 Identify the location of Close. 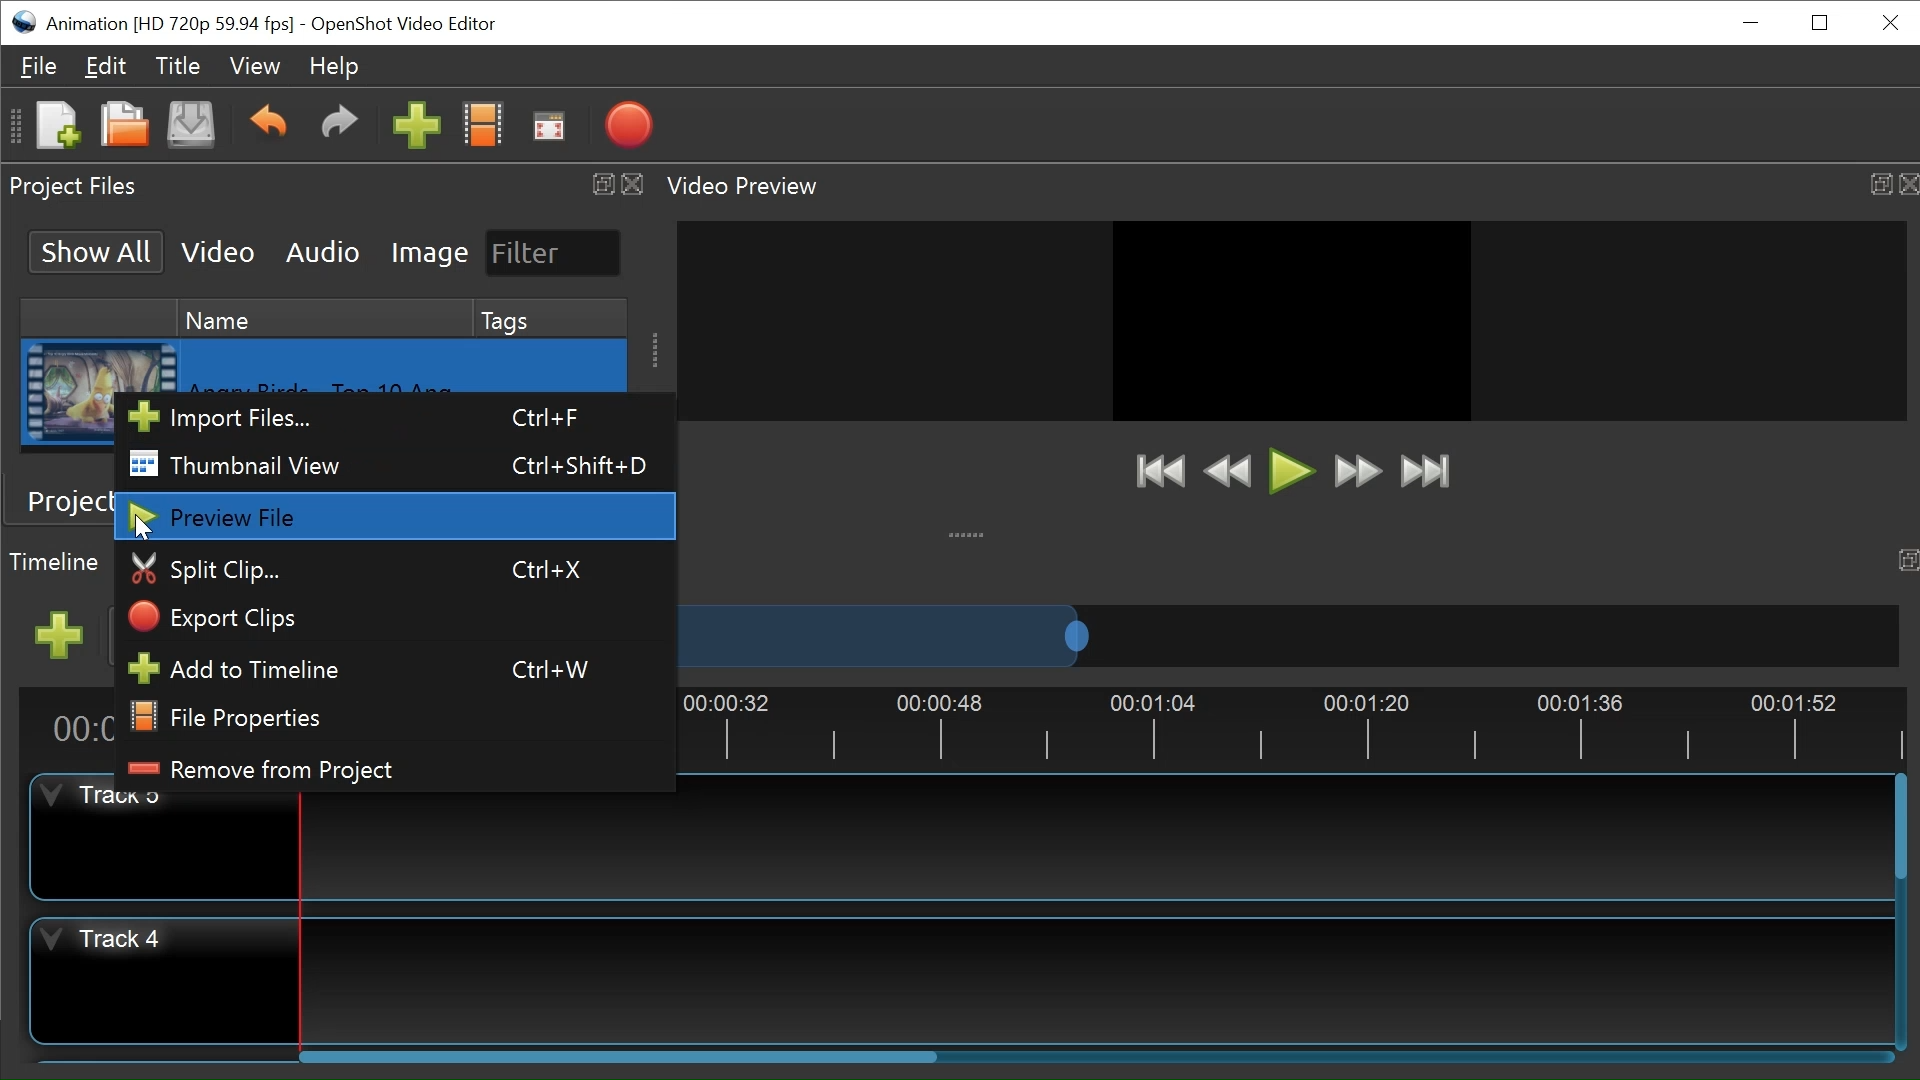
(1891, 22).